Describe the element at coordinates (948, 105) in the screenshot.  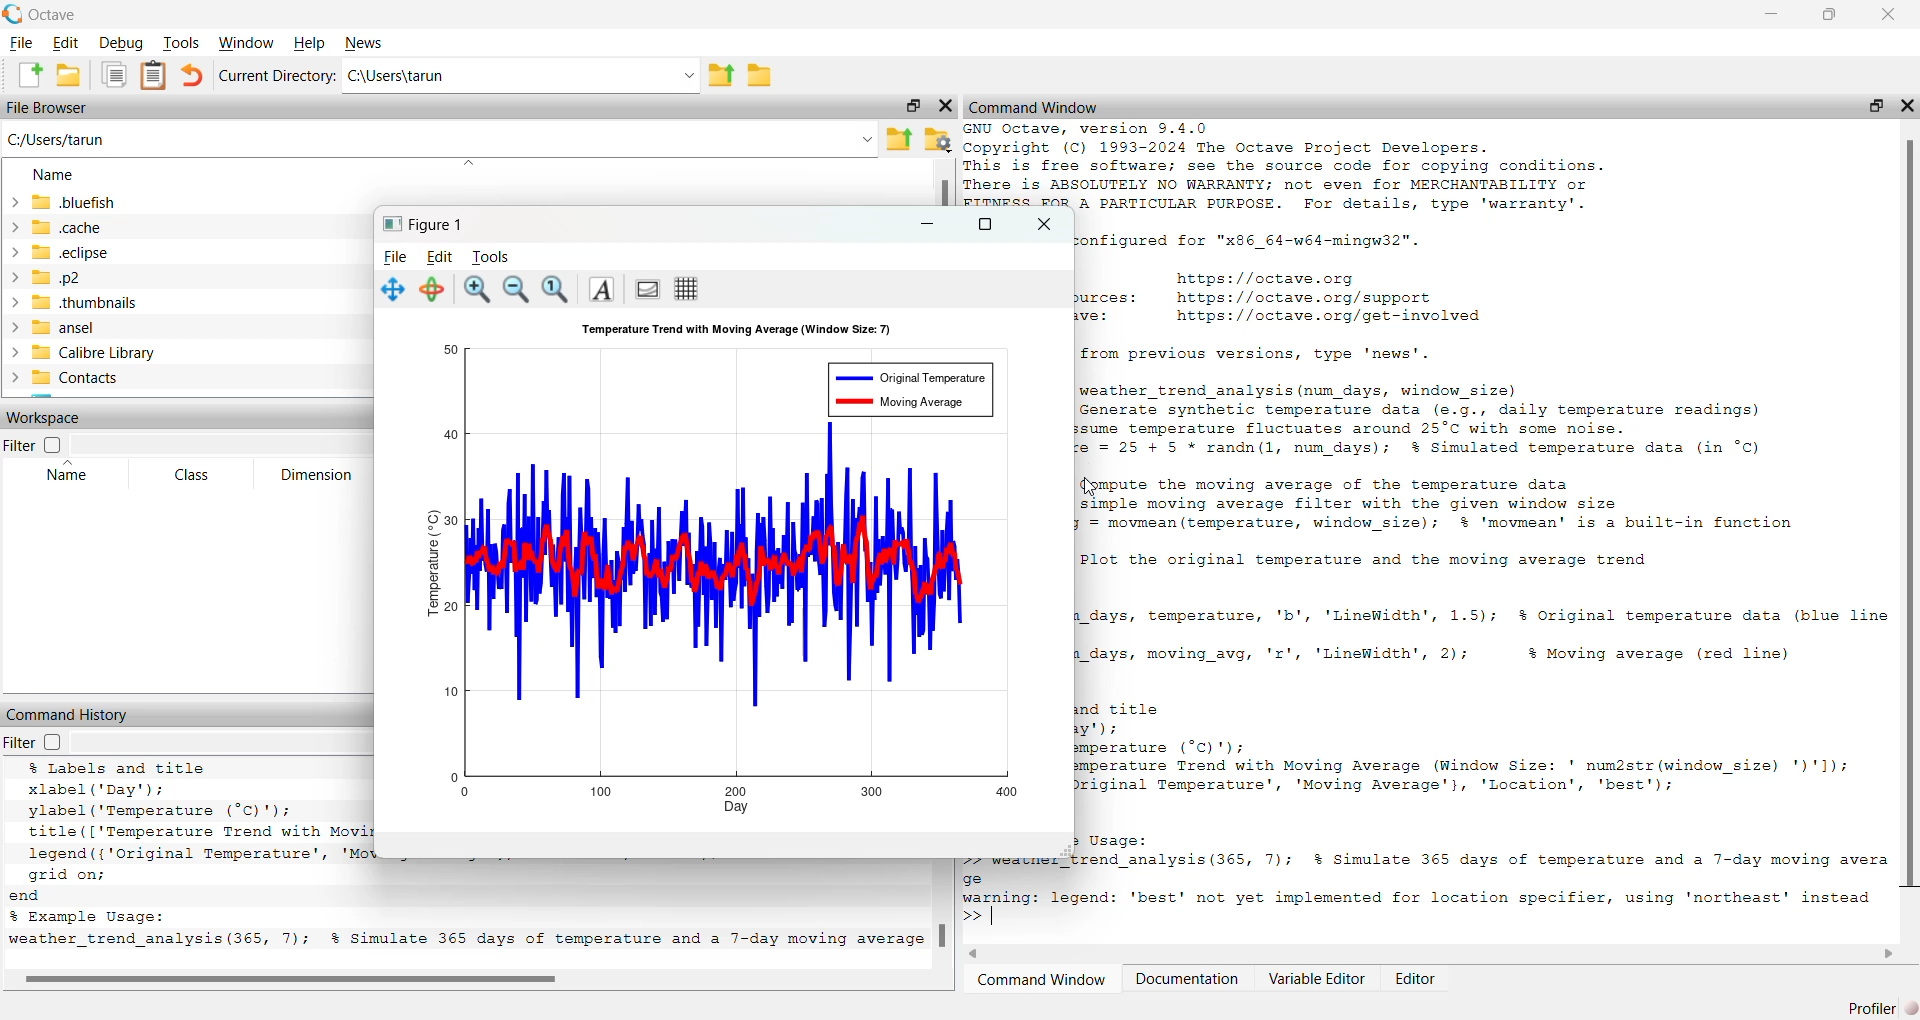
I see `Close` at that location.